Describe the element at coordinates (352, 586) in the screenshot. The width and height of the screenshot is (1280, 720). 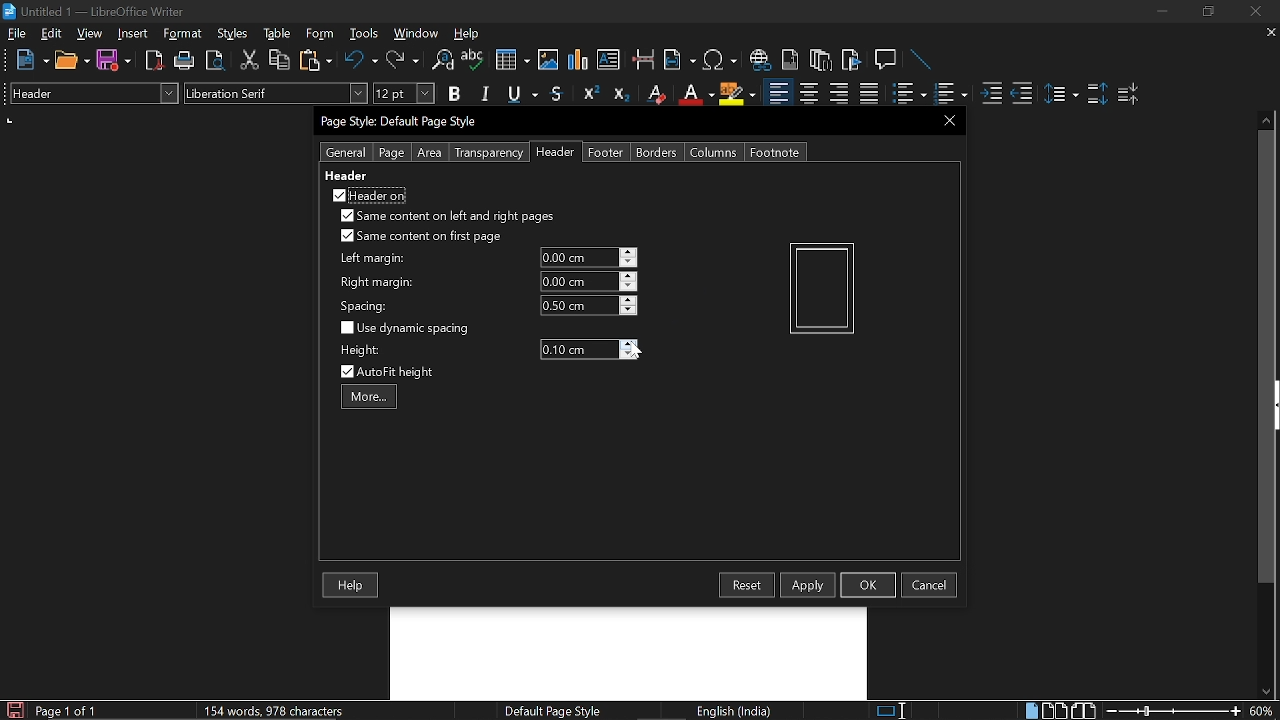
I see `Help` at that location.